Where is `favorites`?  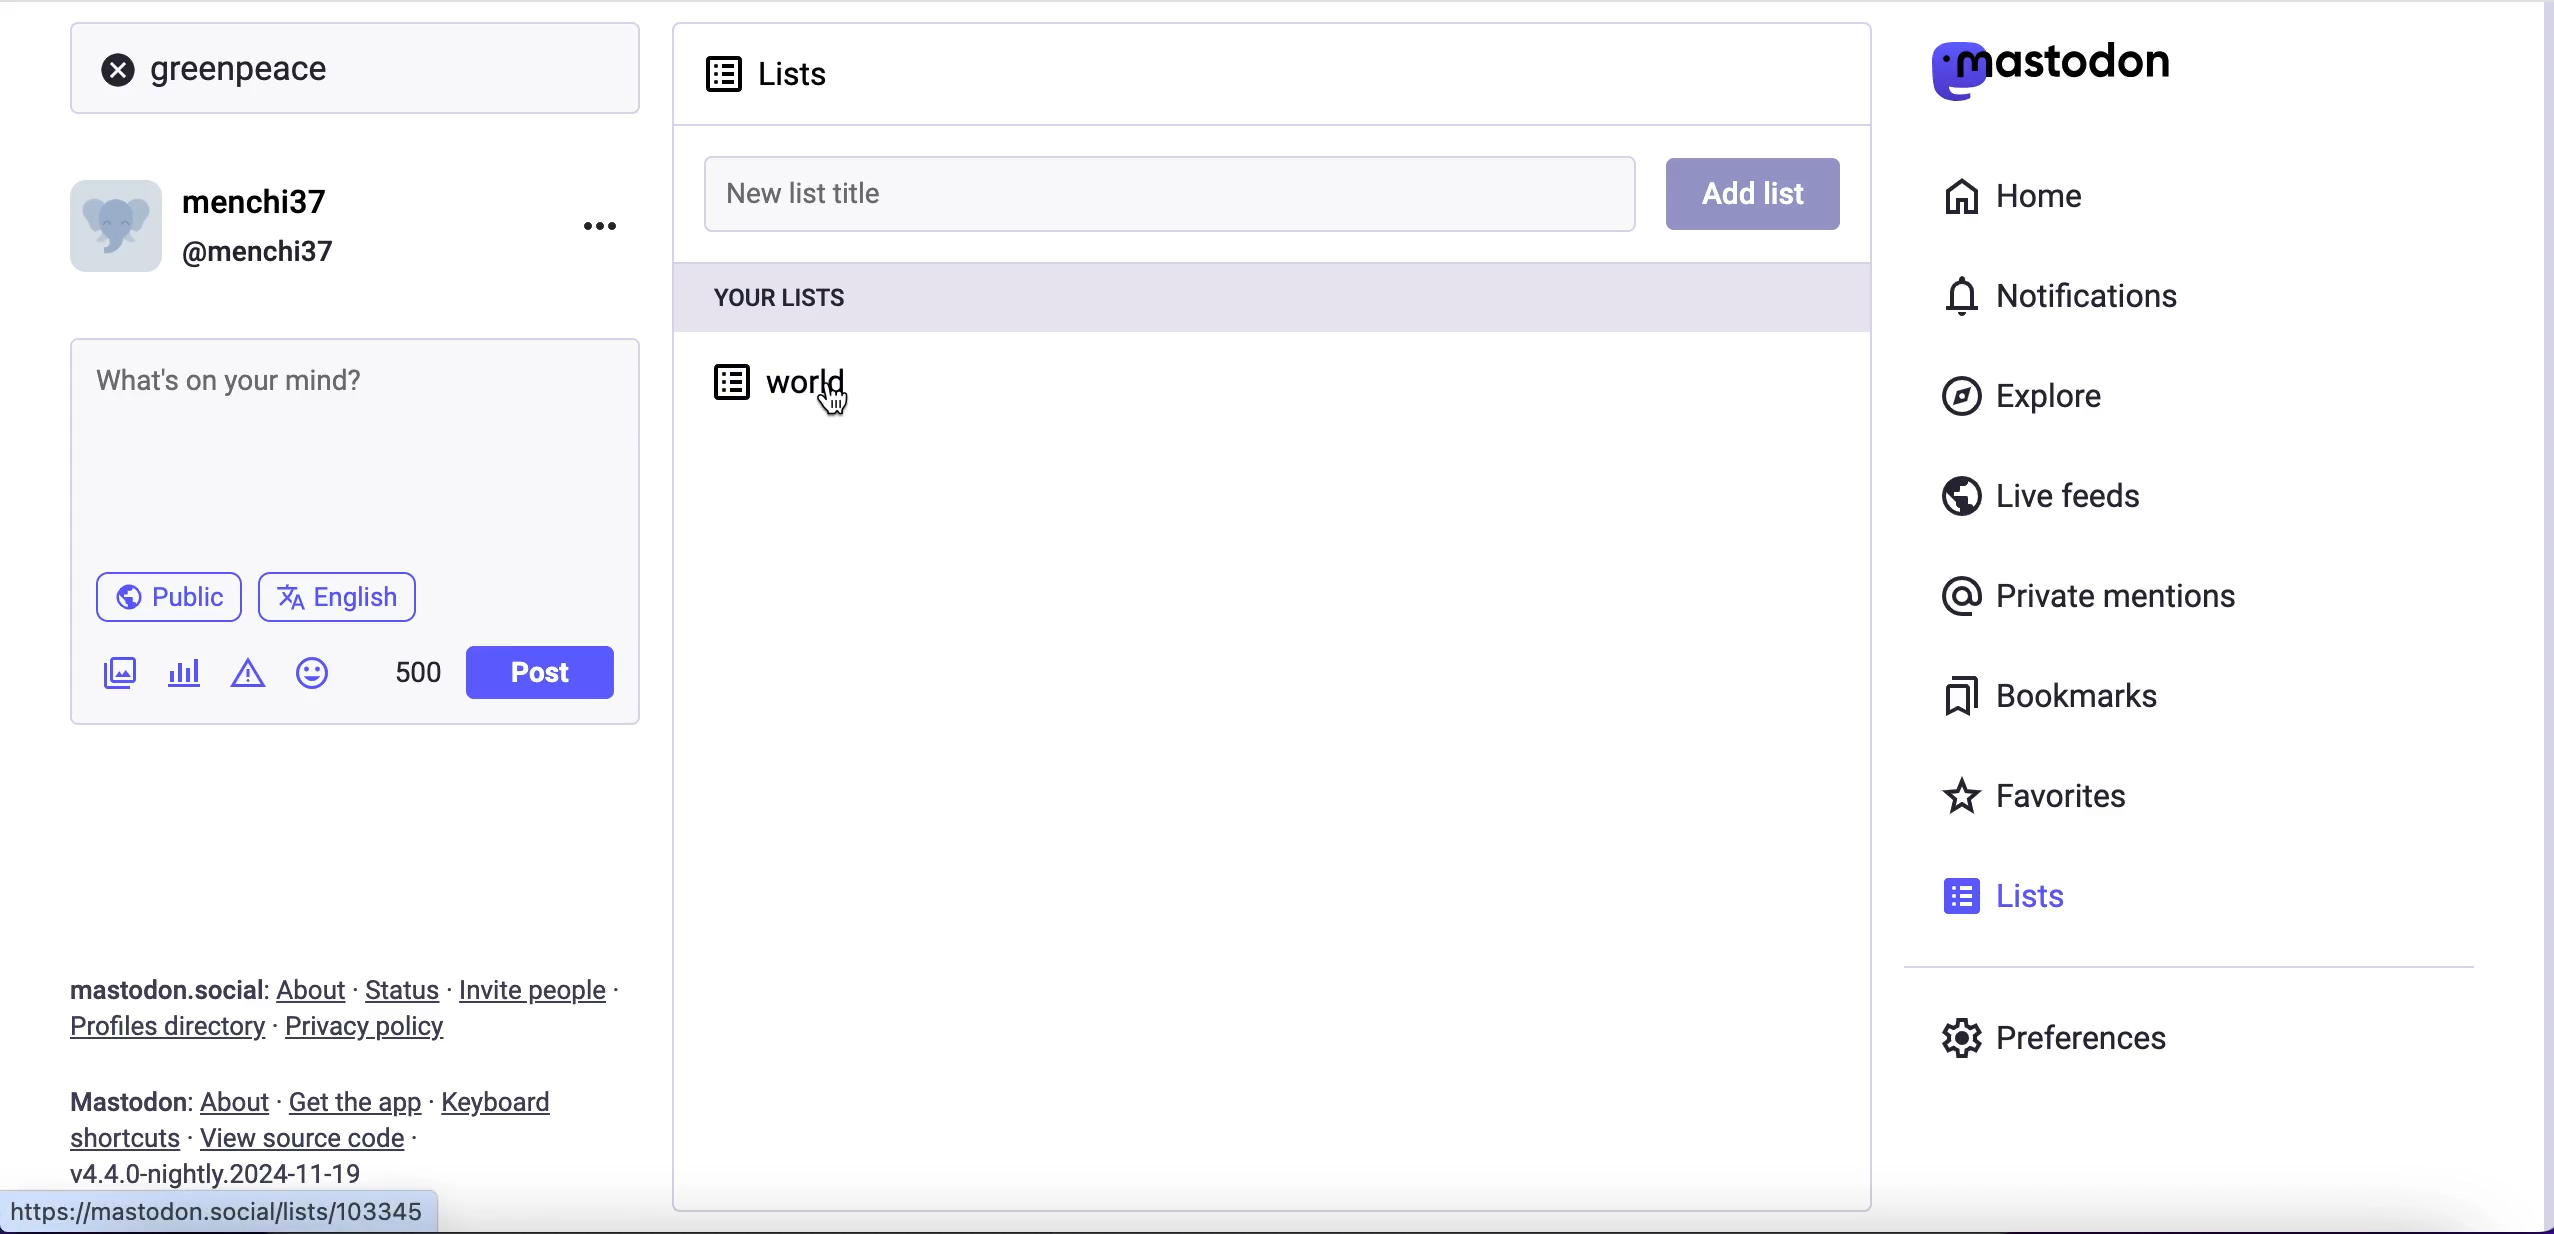 favorites is located at coordinates (2042, 799).